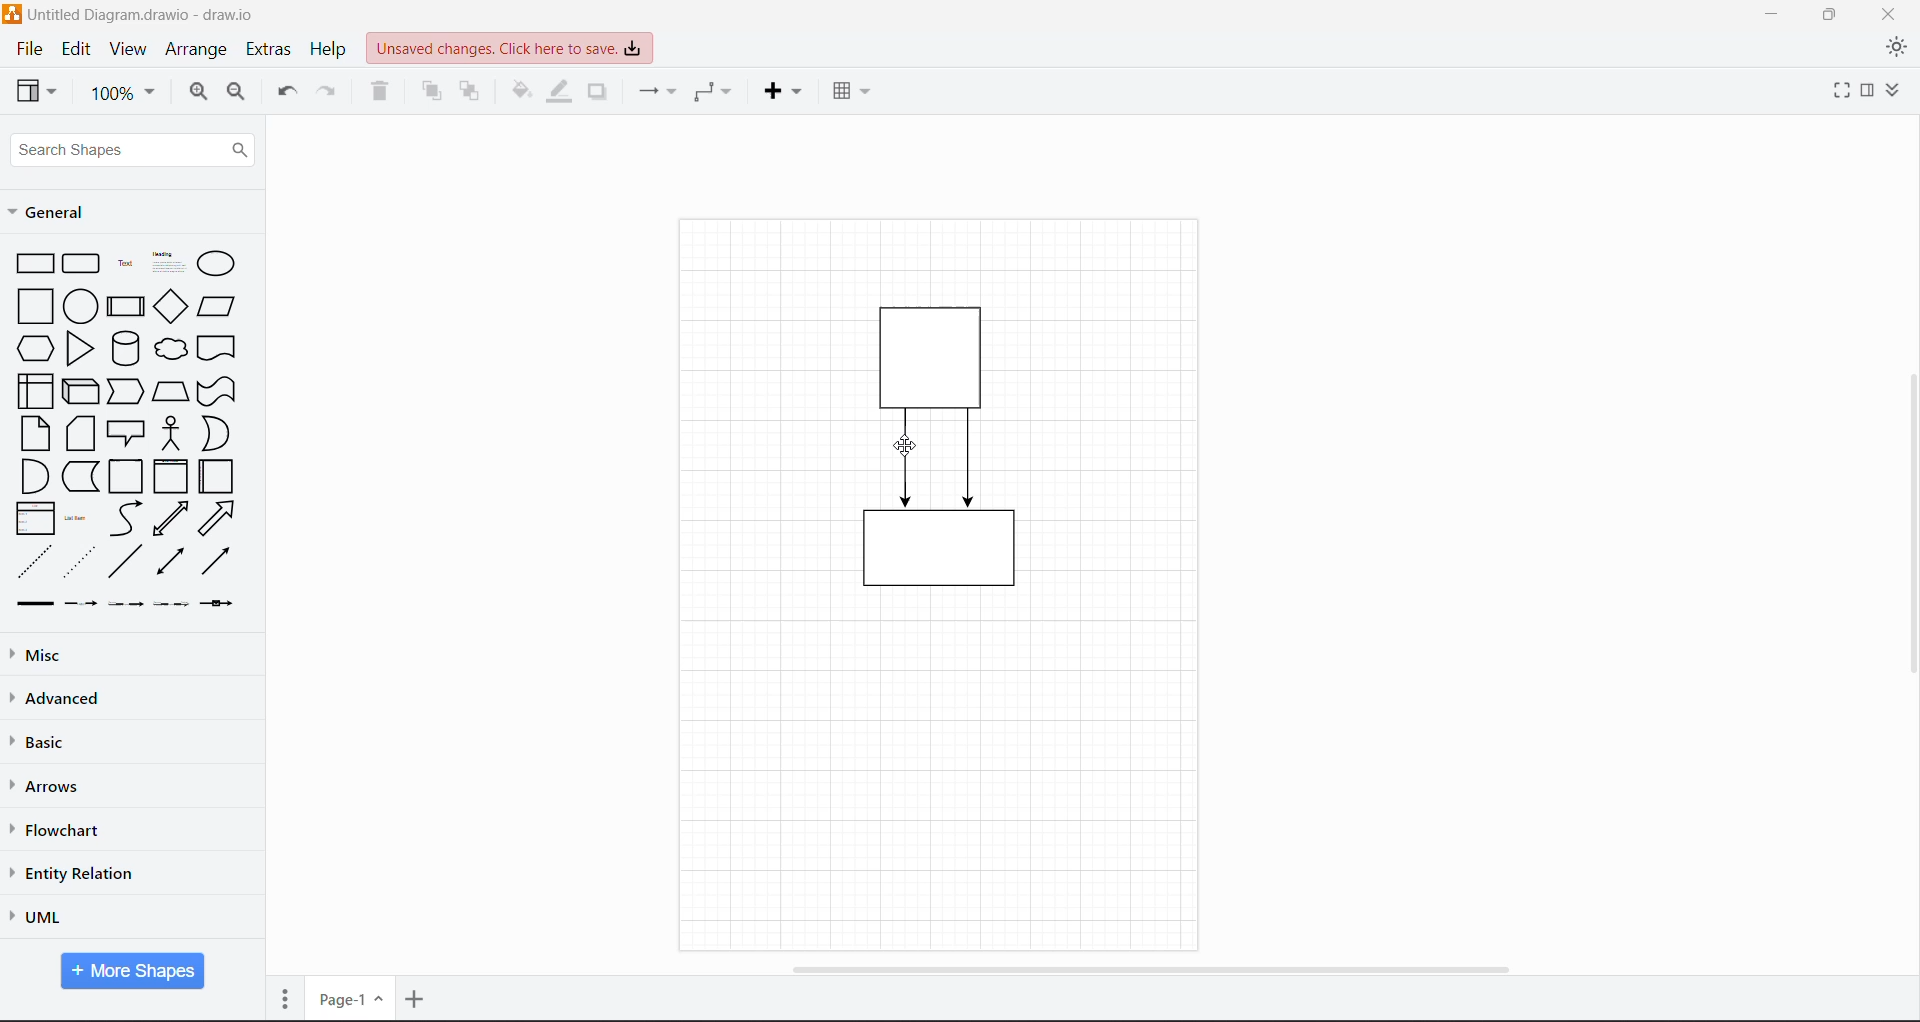 The image size is (1920, 1022). I want to click on arrow, so click(218, 518).